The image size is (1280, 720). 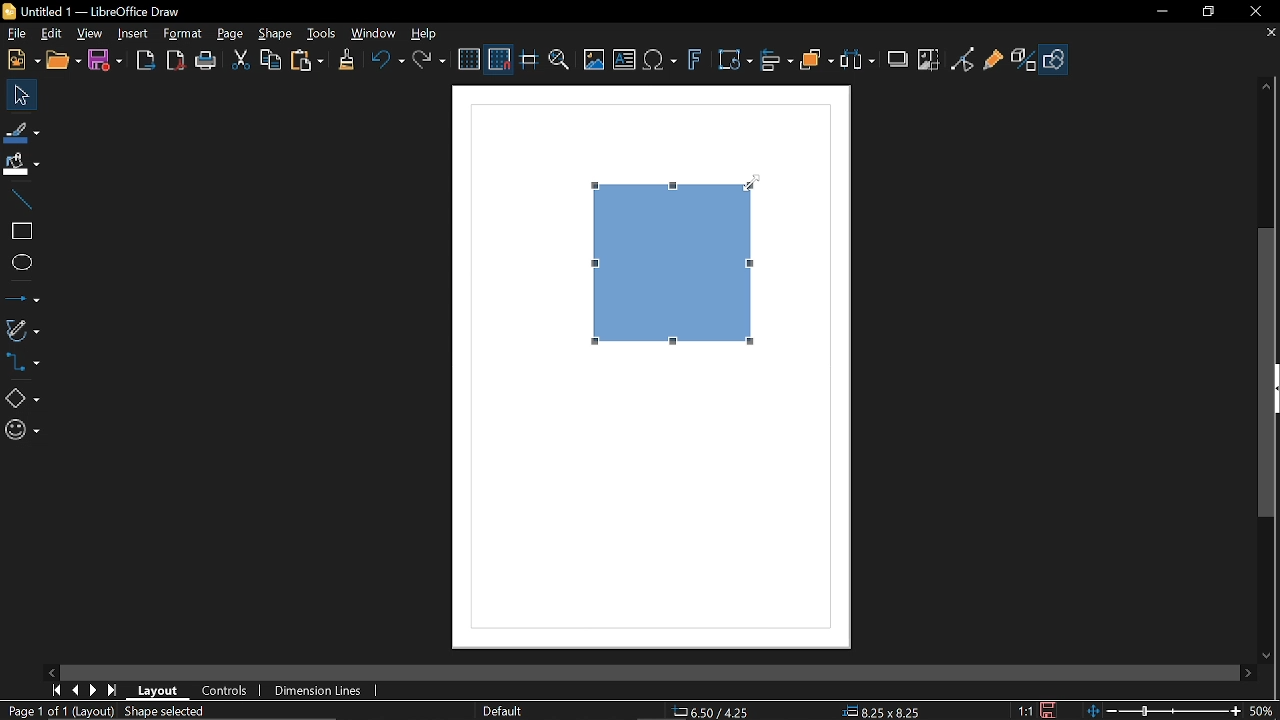 What do you see at coordinates (880, 712) in the screenshot?
I see `8.25x8.25 (Object Size)` at bounding box center [880, 712].